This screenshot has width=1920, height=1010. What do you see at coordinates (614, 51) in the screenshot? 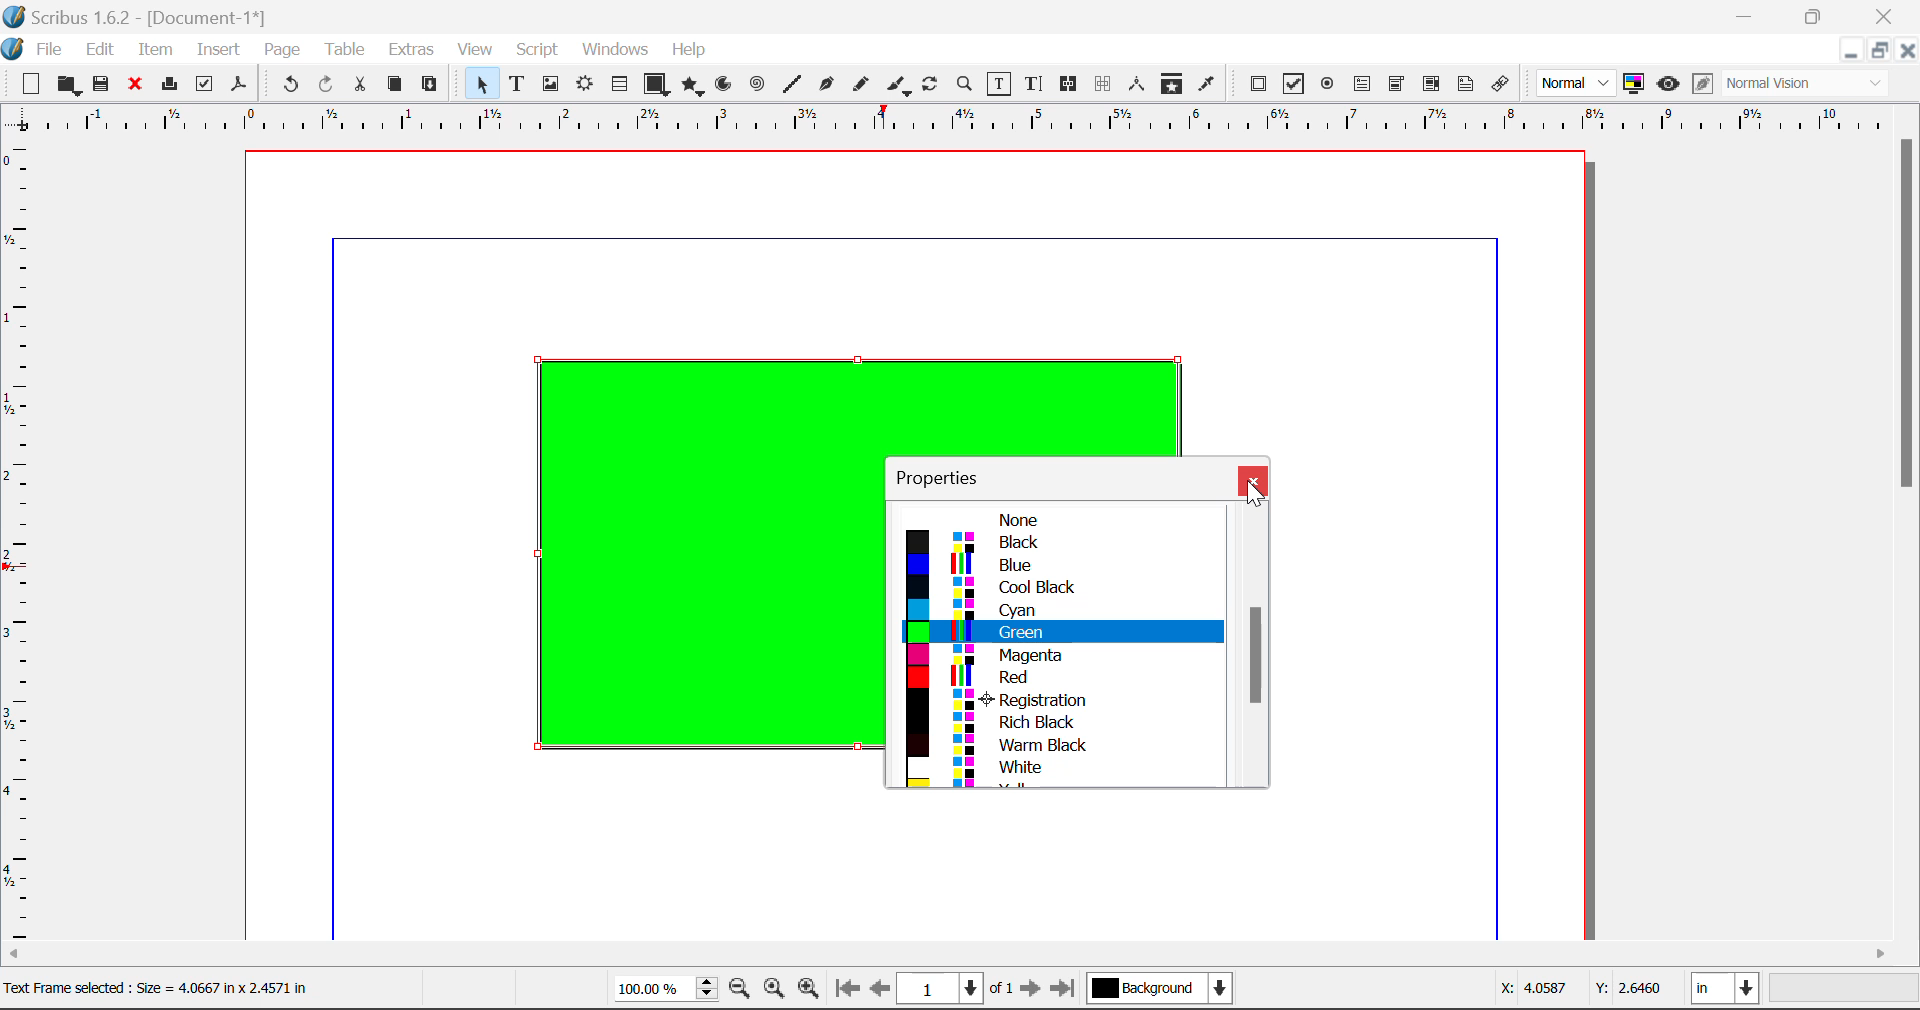
I see `Windows` at bounding box center [614, 51].